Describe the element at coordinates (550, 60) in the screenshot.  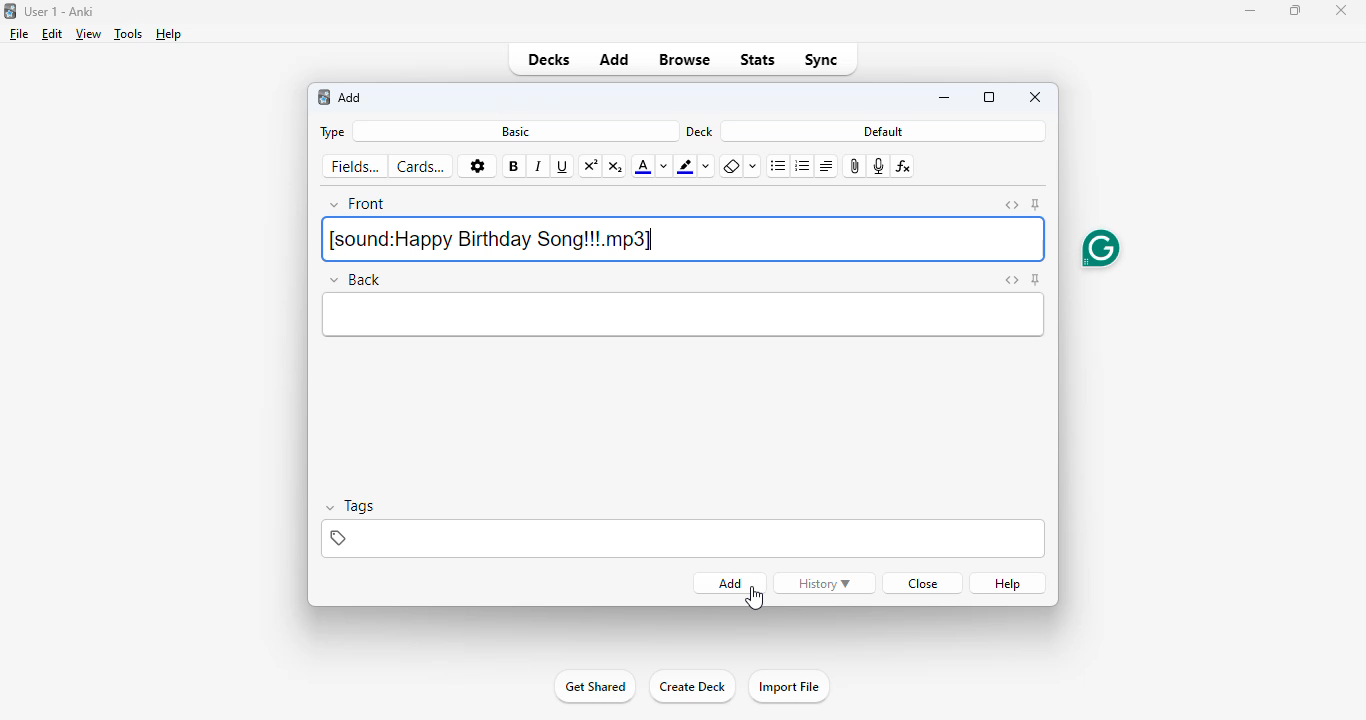
I see `decks` at that location.